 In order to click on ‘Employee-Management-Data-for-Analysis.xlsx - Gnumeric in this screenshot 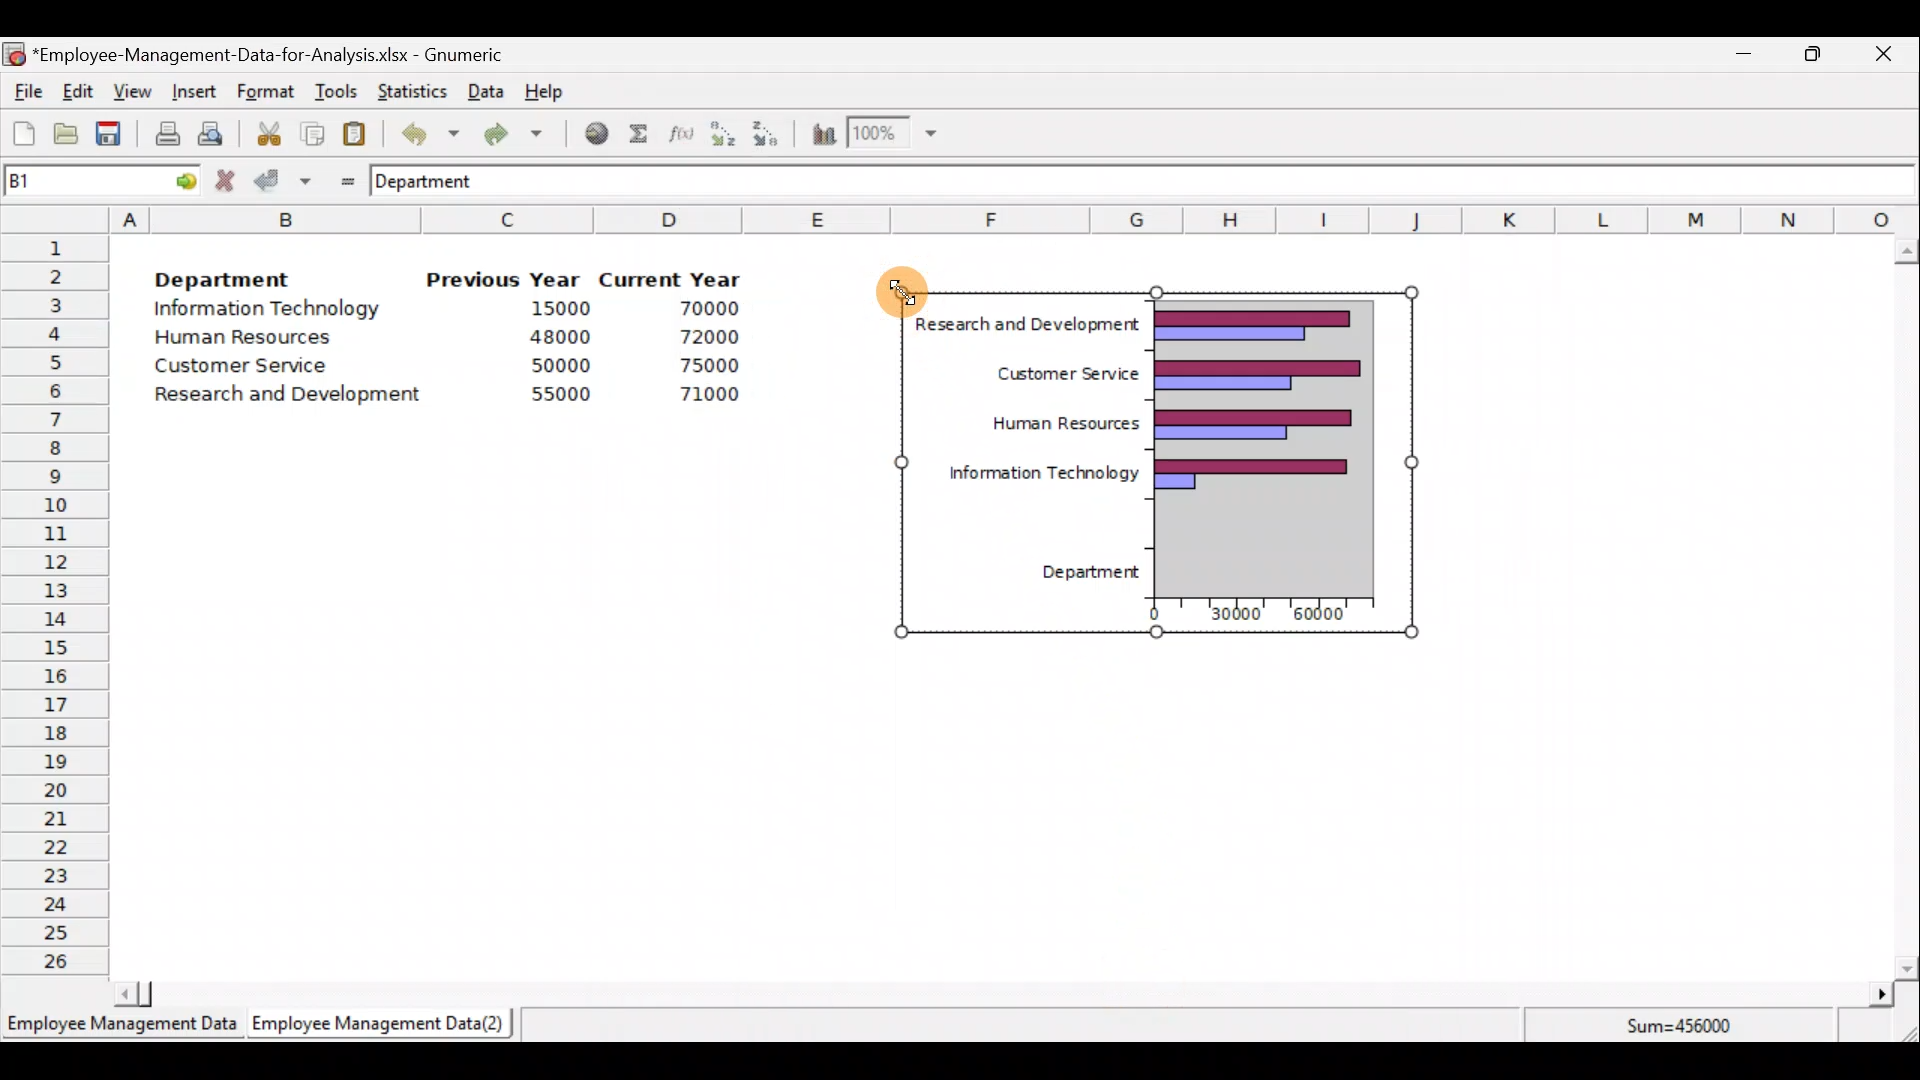, I will do `click(274, 53)`.